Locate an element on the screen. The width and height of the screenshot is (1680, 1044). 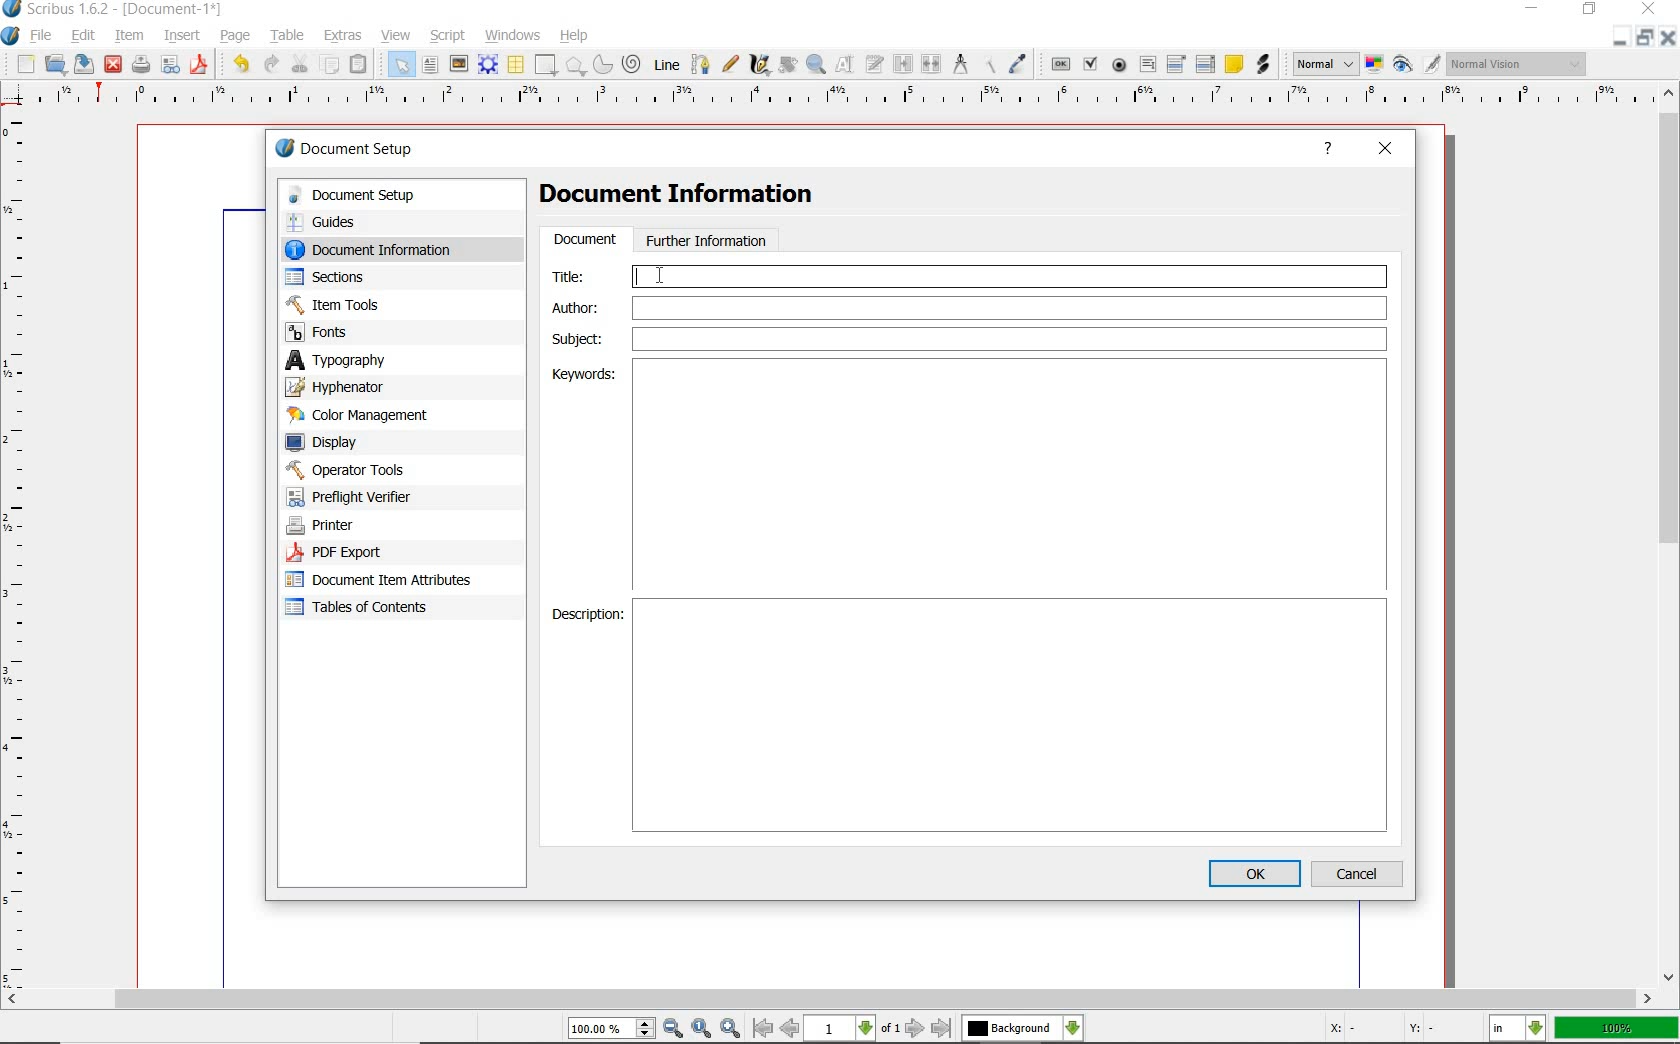
Author is located at coordinates (964, 308).